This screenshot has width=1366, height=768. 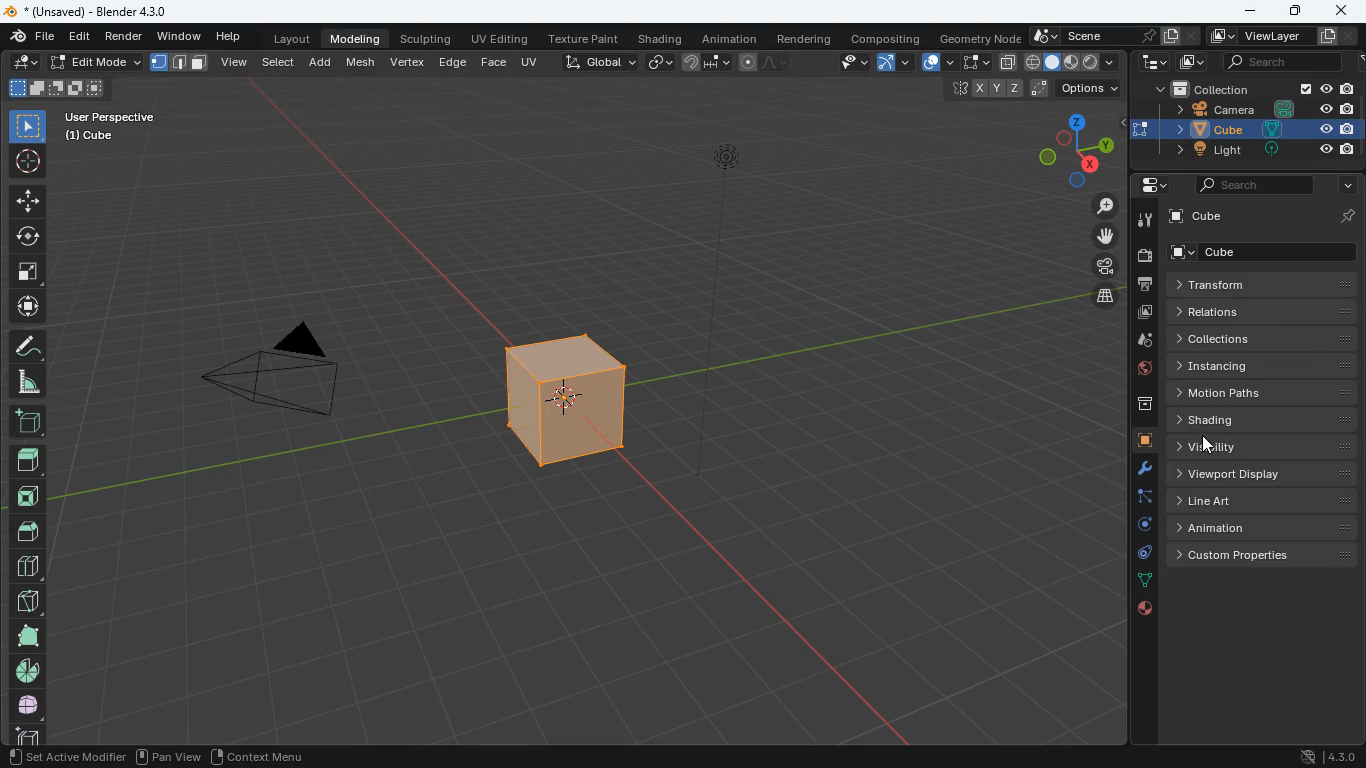 What do you see at coordinates (1347, 185) in the screenshot?
I see `more` at bounding box center [1347, 185].